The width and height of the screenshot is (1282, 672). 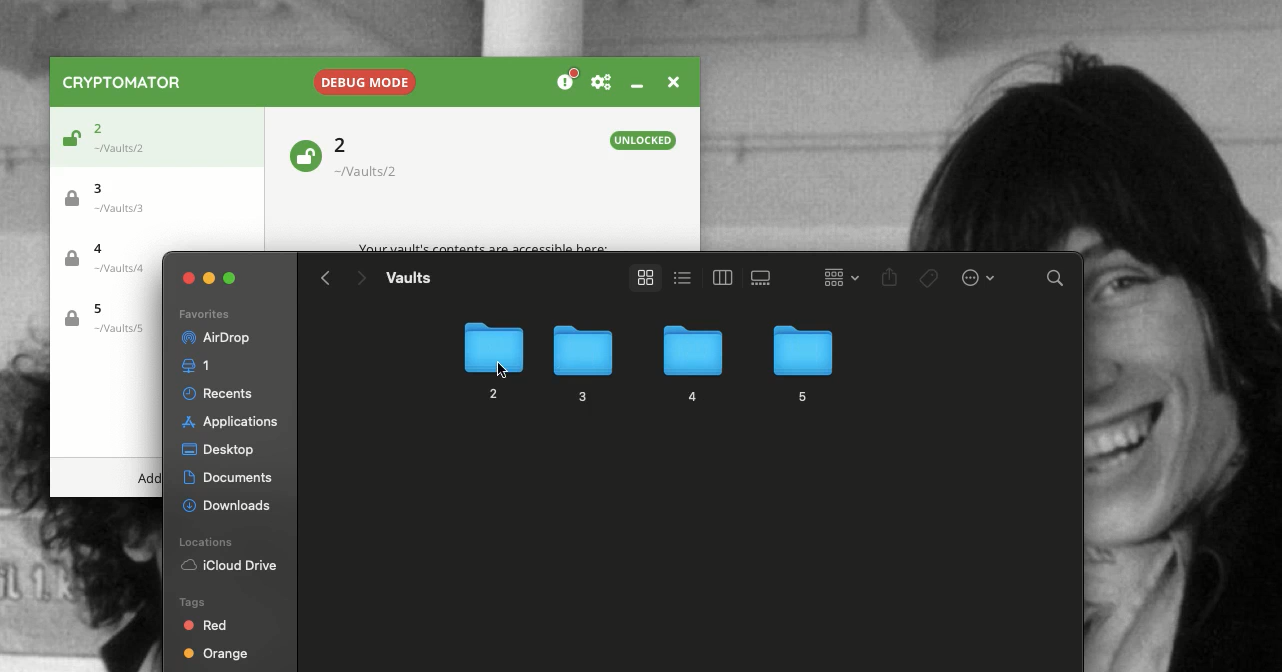 What do you see at coordinates (149, 479) in the screenshot?
I see `Add menu` at bounding box center [149, 479].